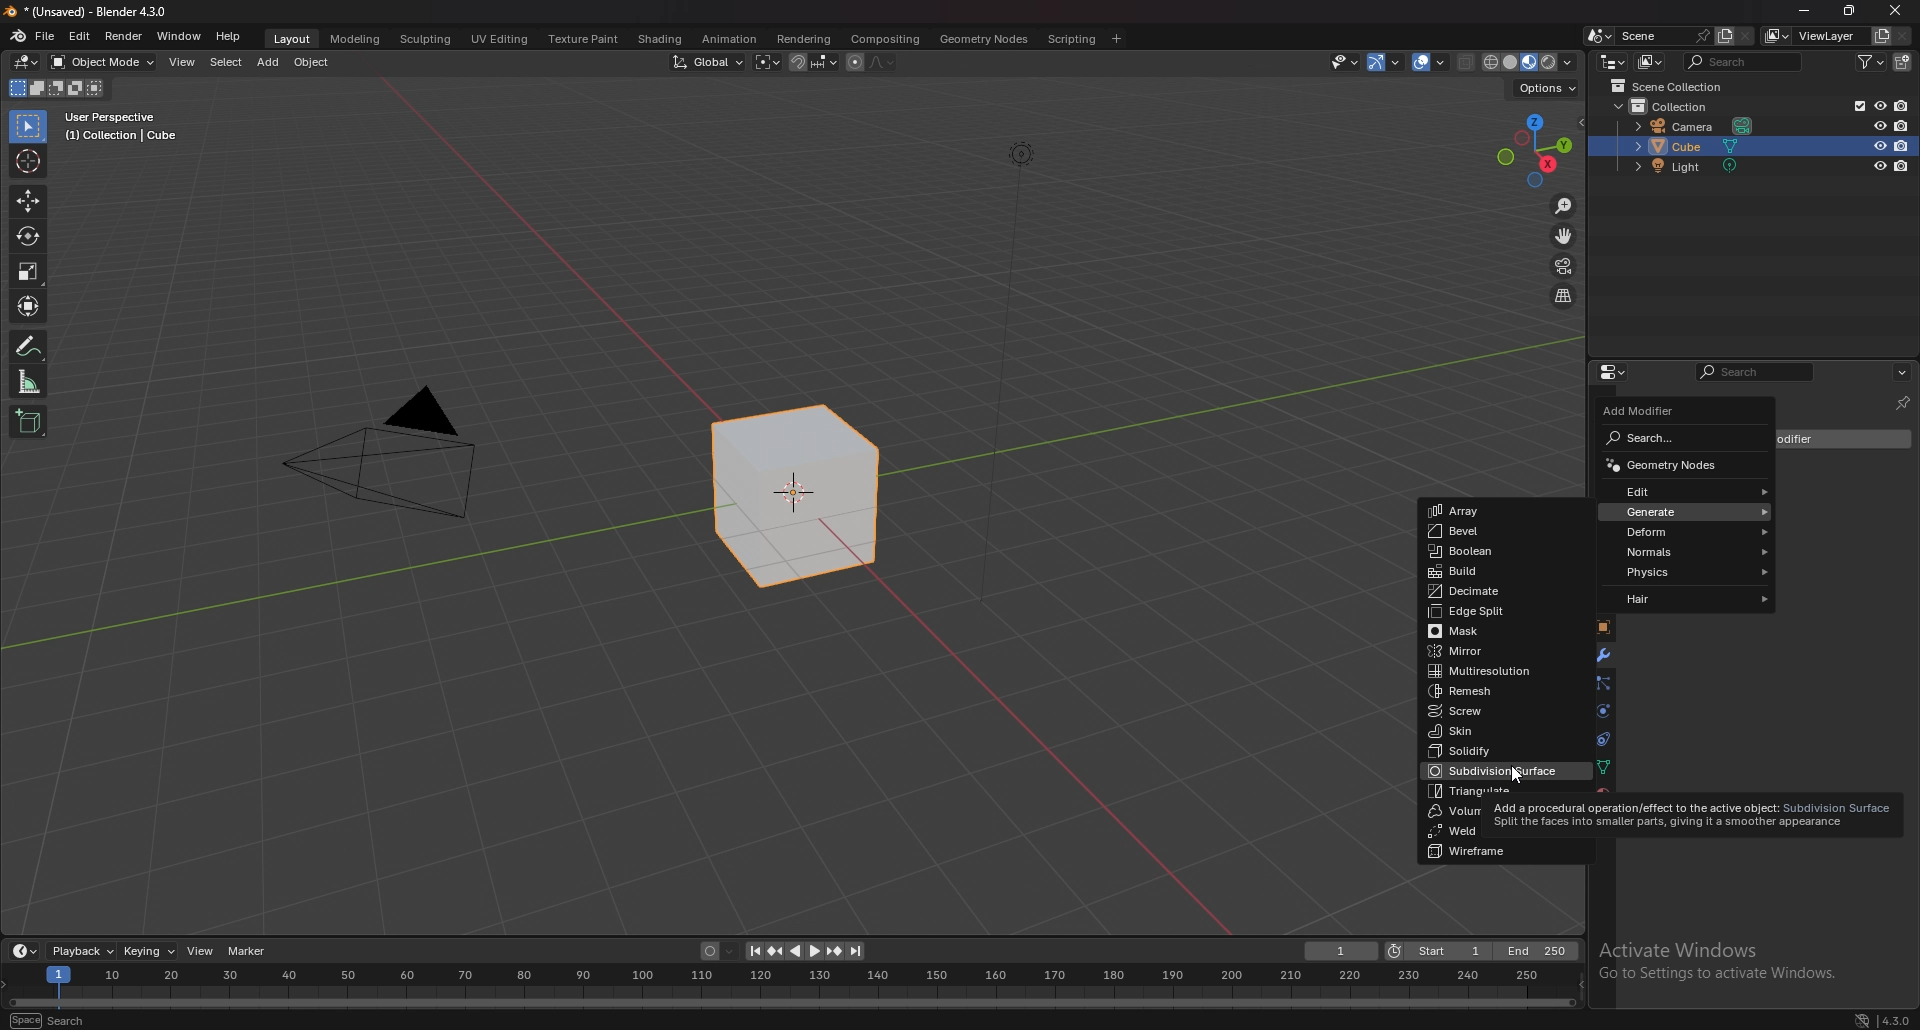 The image size is (1920, 1030). What do you see at coordinates (30, 382) in the screenshot?
I see `measure` at bounding box center [30, 382].